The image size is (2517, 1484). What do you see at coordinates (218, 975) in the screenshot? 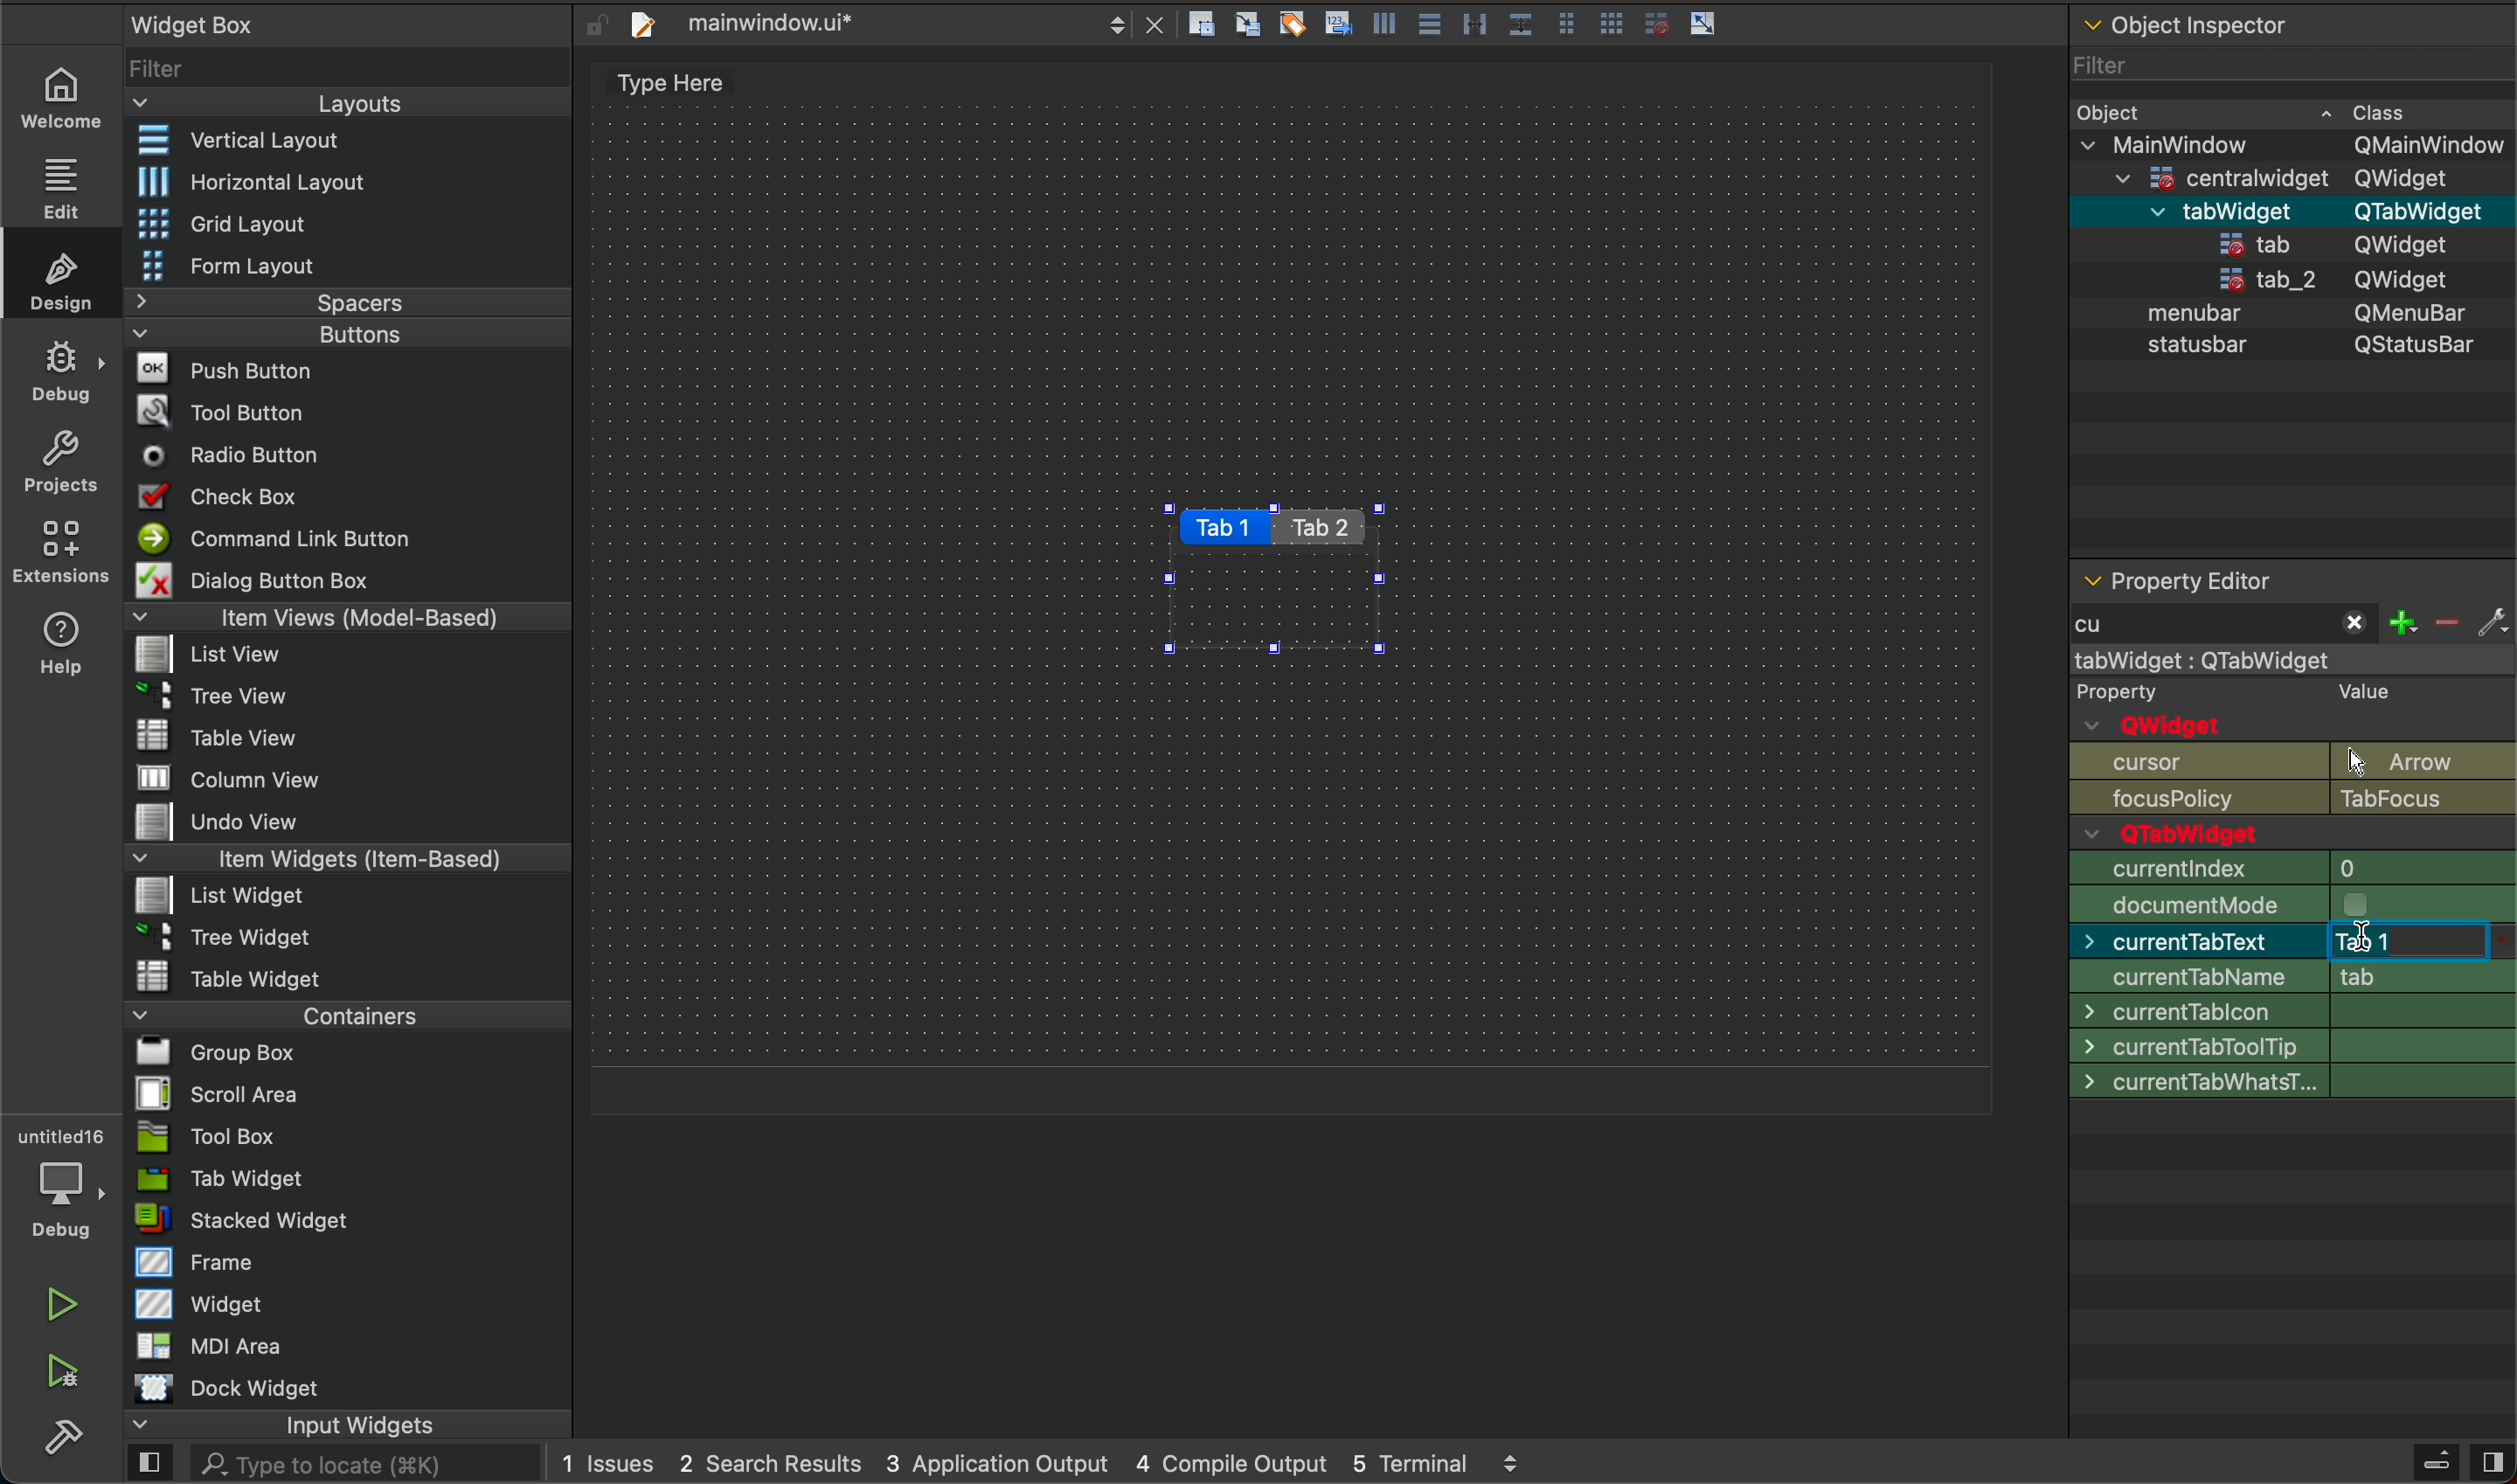
I see `Table Widget` at bounding box center [218, 975].